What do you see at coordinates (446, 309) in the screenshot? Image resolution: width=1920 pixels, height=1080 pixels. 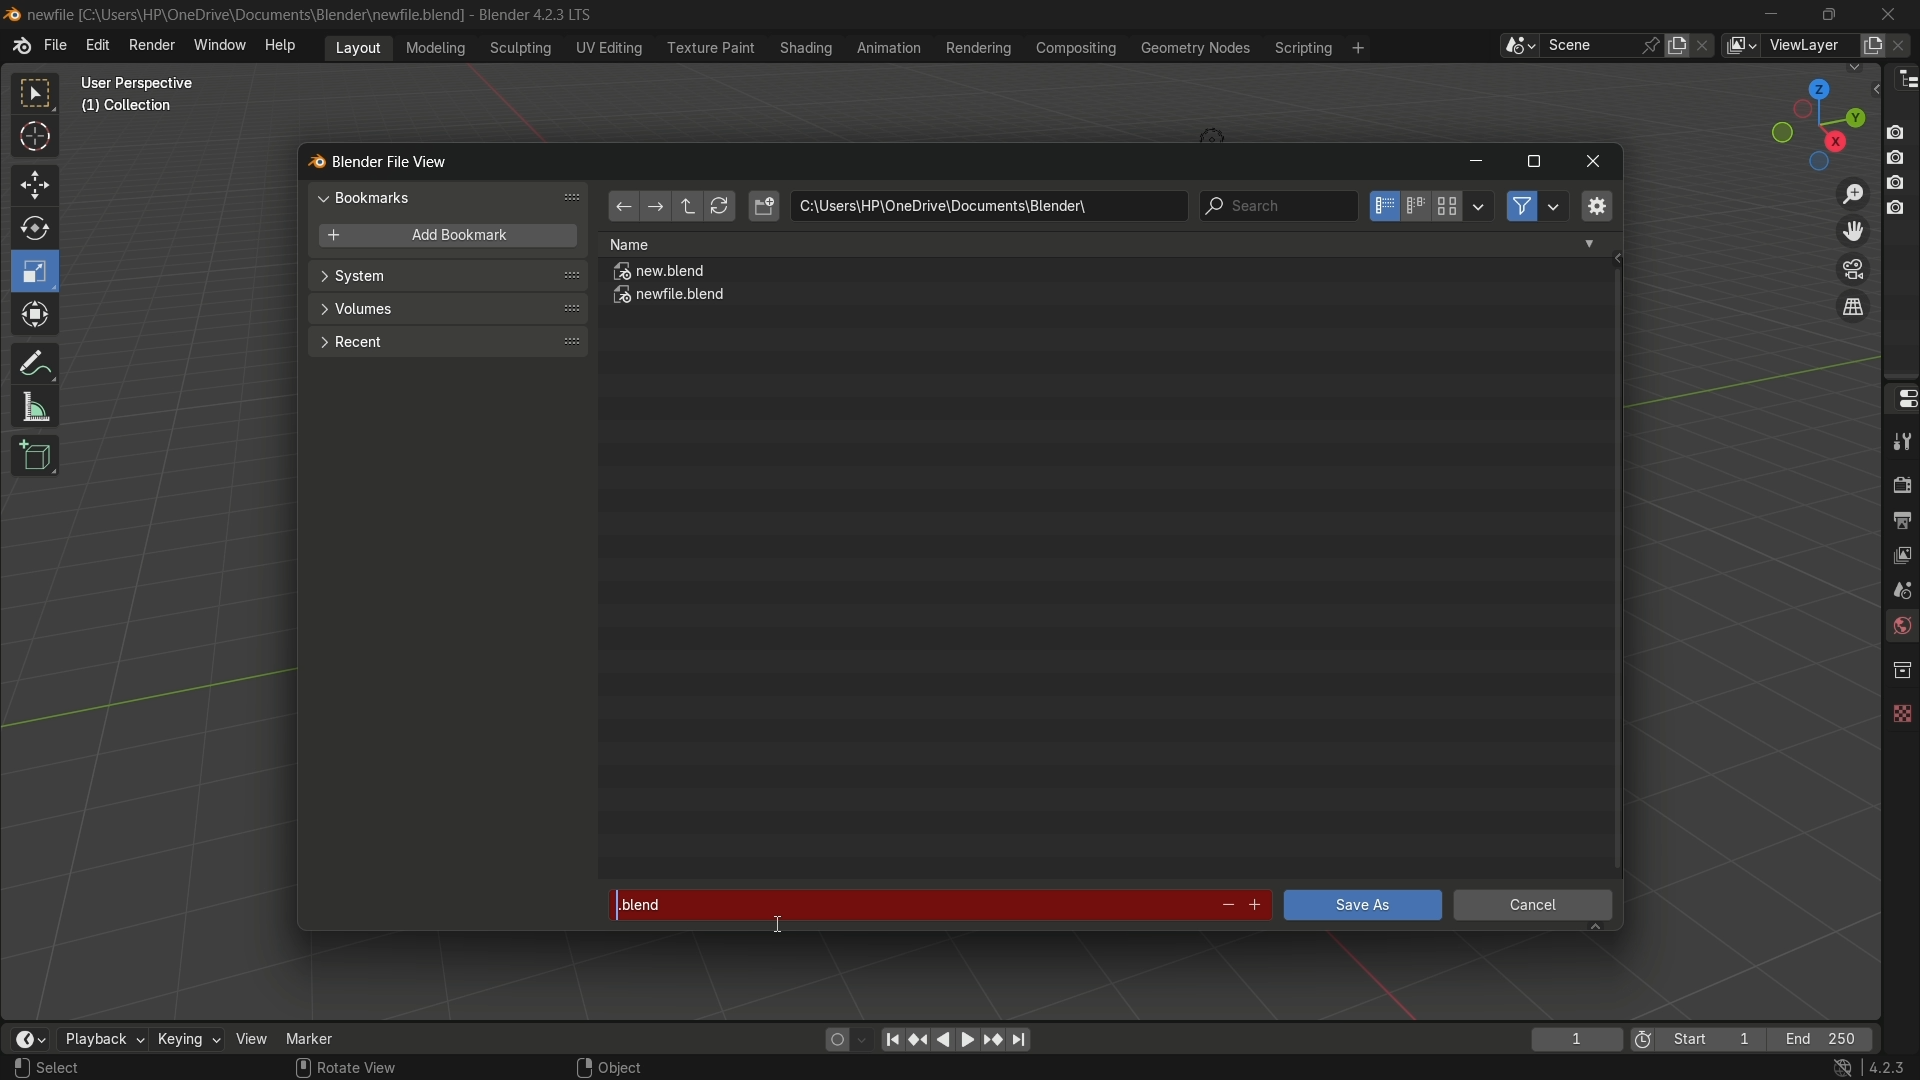 I see `volumes` at bounding box center [446, 309].